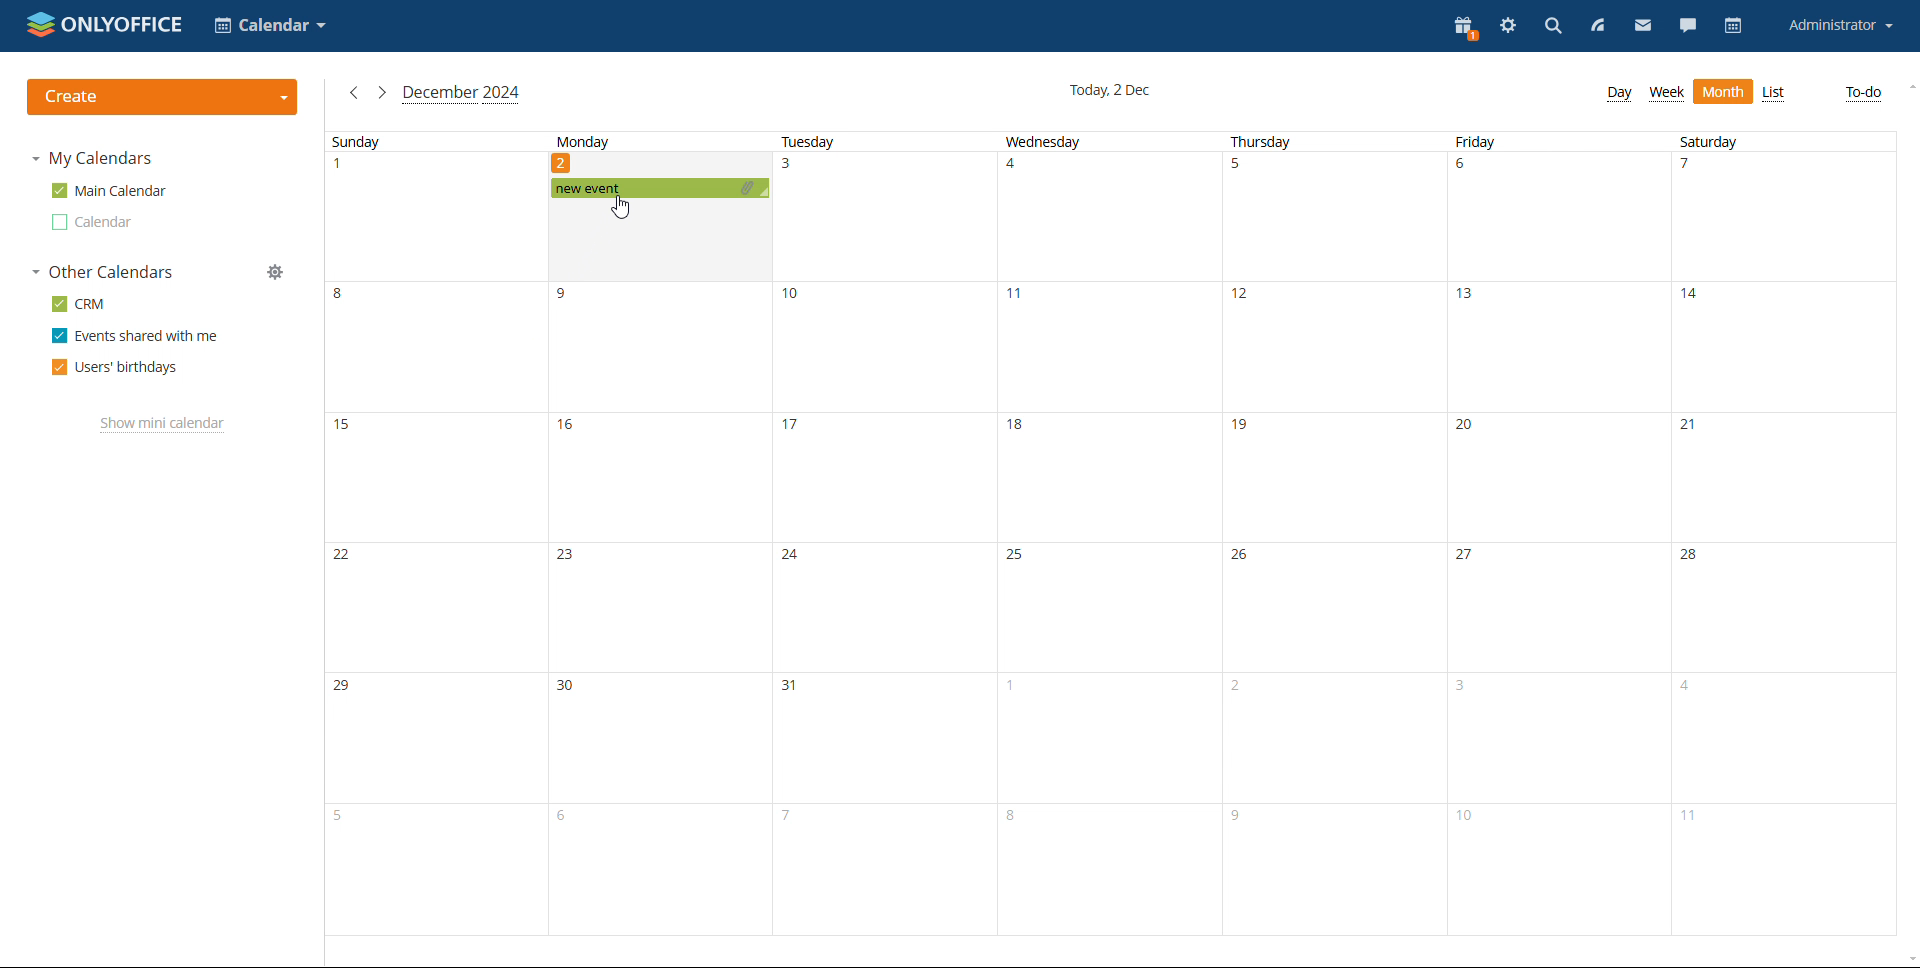  Describe the element at coordinates (561, 163) in the screenshot. I see `2` at that location.